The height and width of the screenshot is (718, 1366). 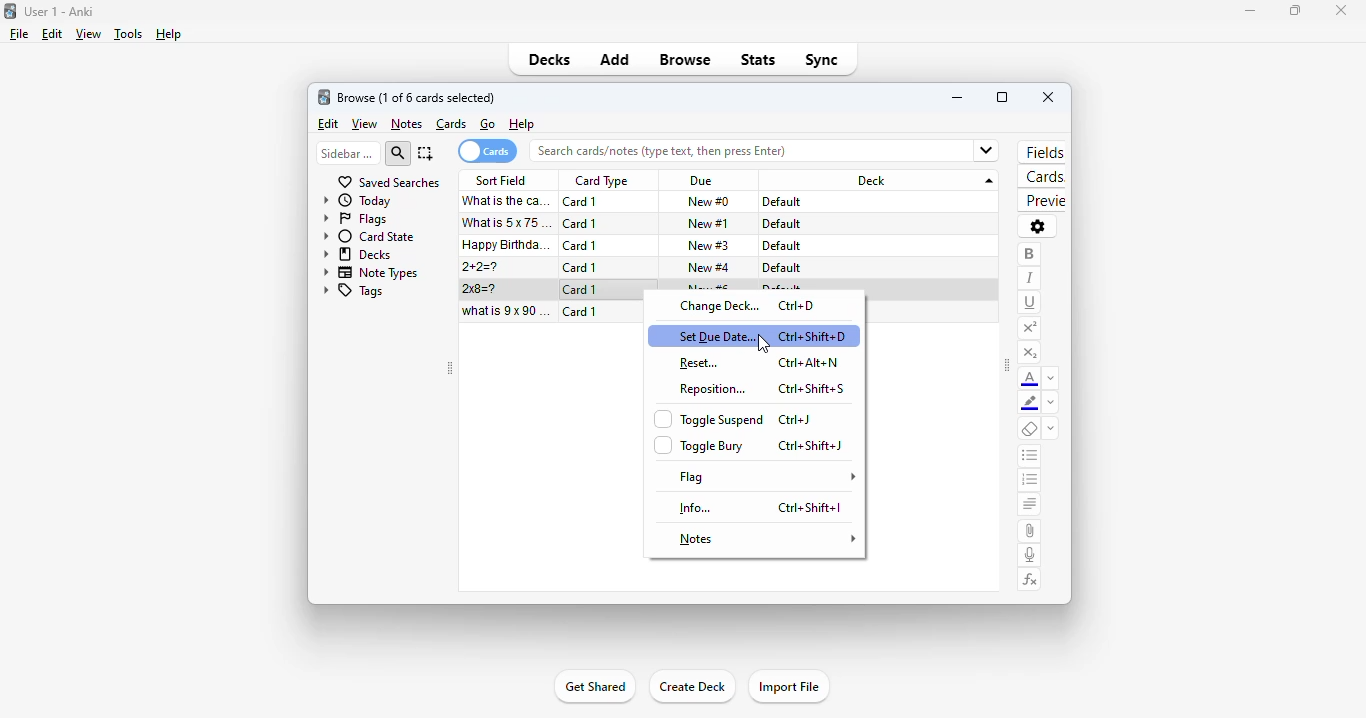 What do you see at coordinates (692, 687) in the screenshot?
I see `create deck` at bounding box center [692, 687].